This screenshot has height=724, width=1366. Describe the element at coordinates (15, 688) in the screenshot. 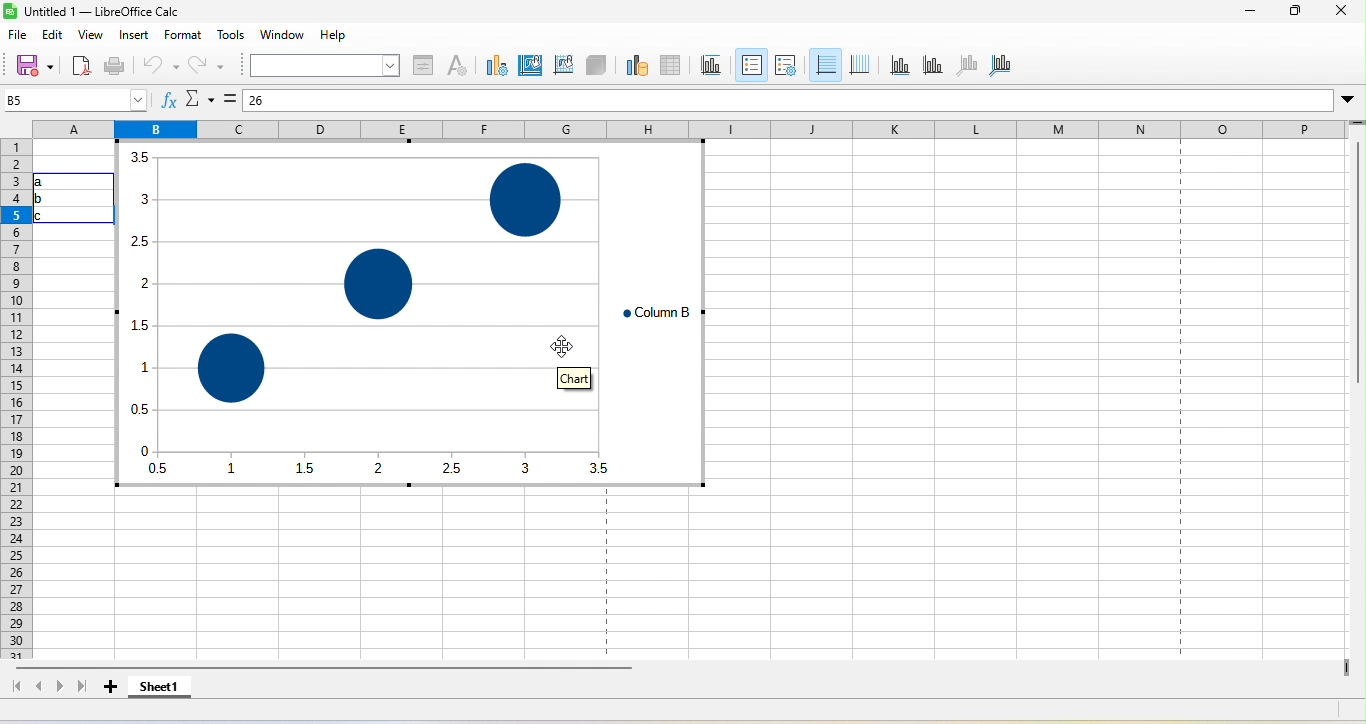

I see `first sheet` at that location.